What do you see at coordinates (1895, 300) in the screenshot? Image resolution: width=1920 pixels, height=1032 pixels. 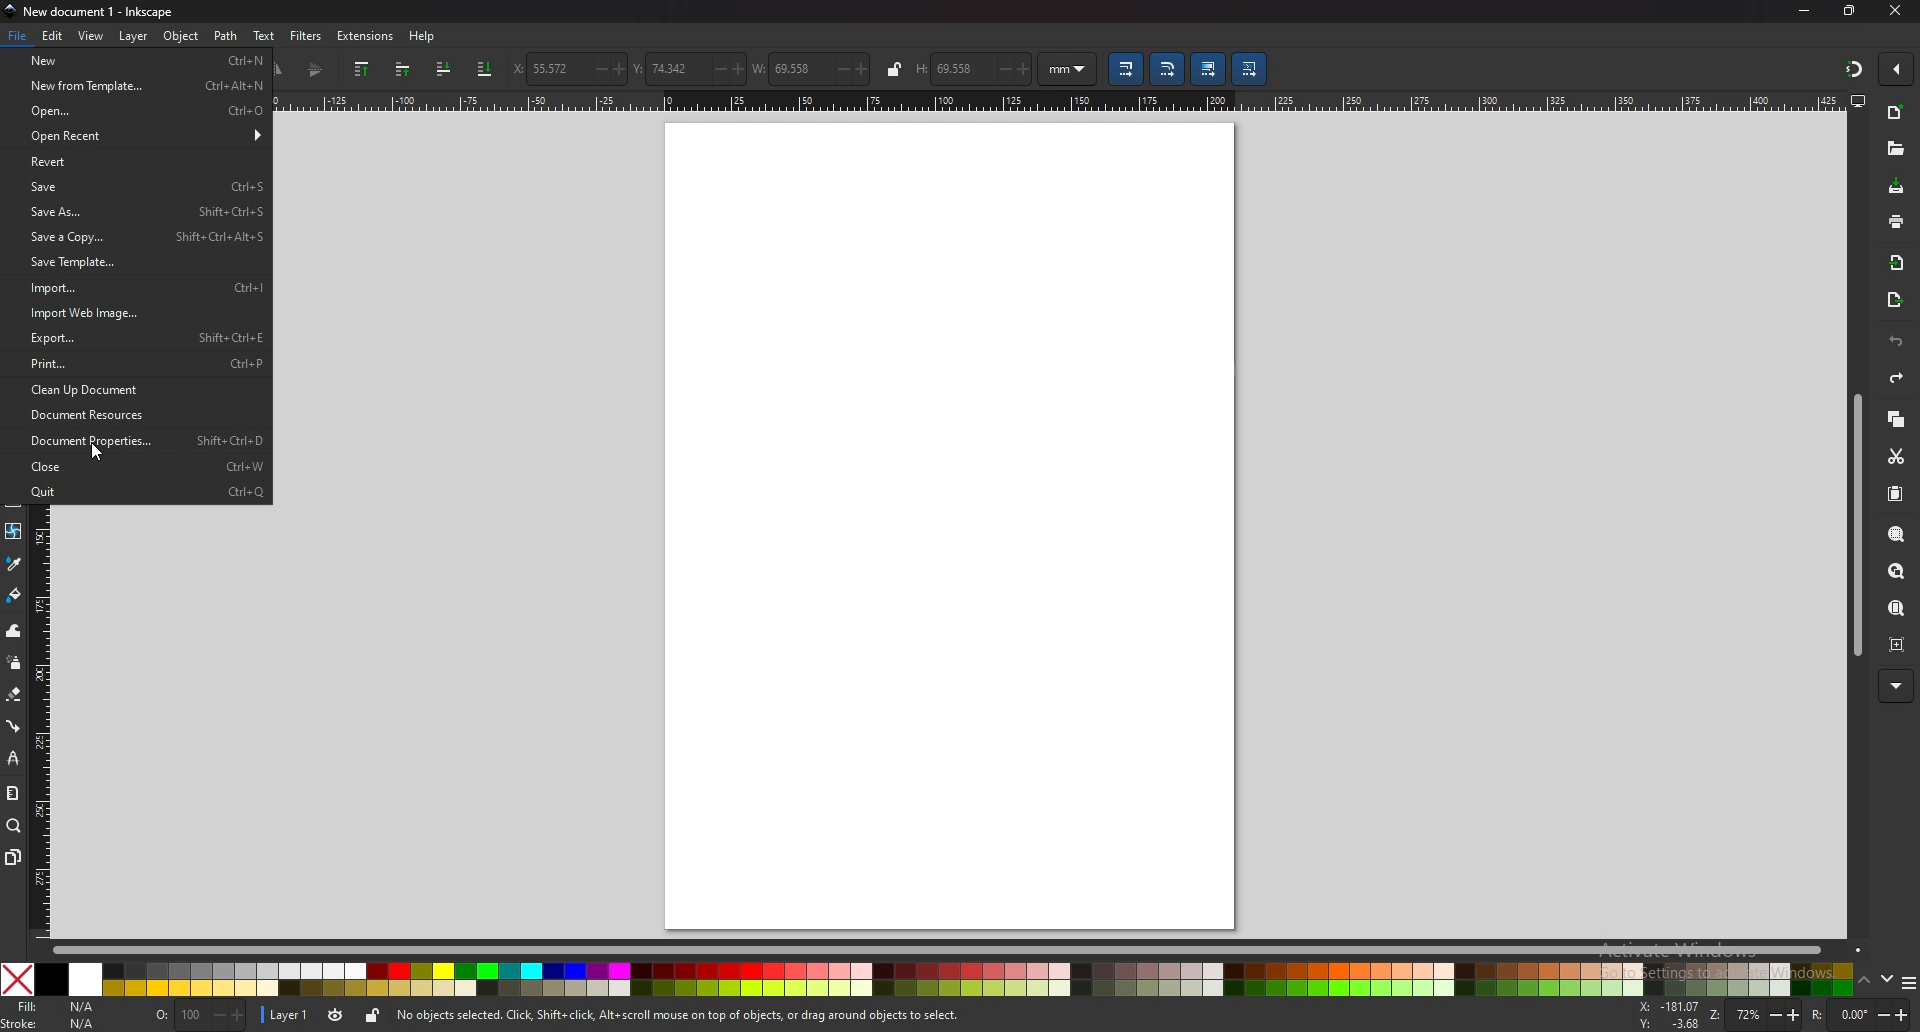 I see `export` at bounding box center [1895, 300].